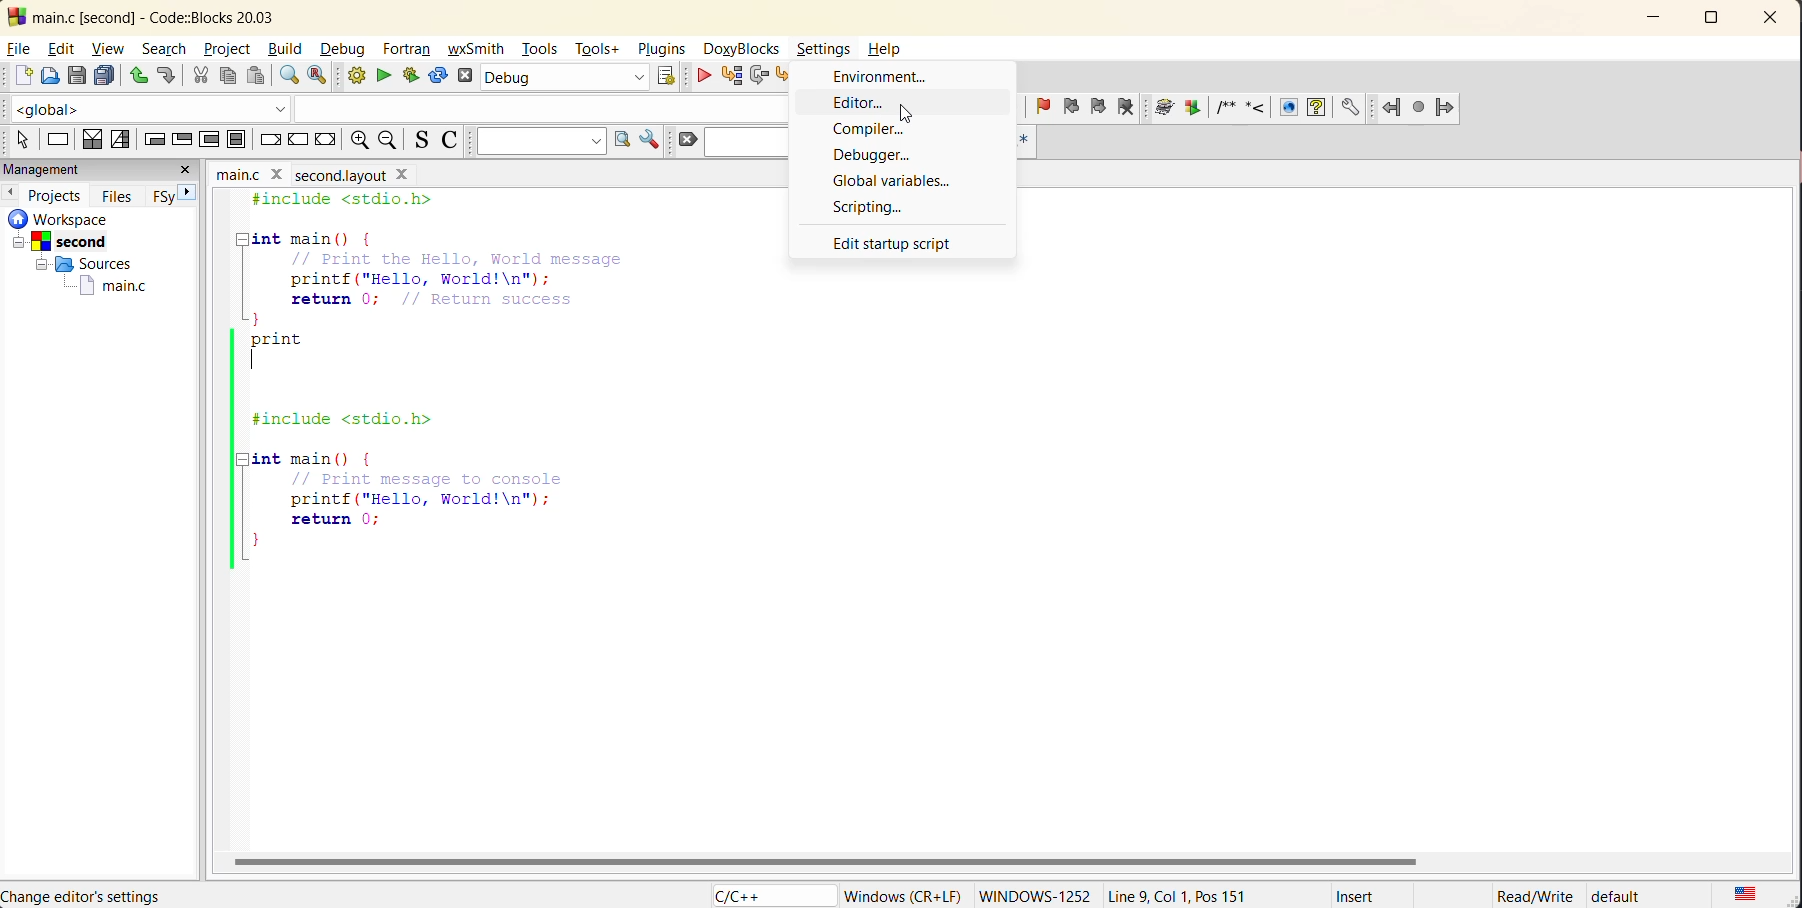  Describe the element at coordinates (404, 175) in the screenshot. I see `close` at that location.